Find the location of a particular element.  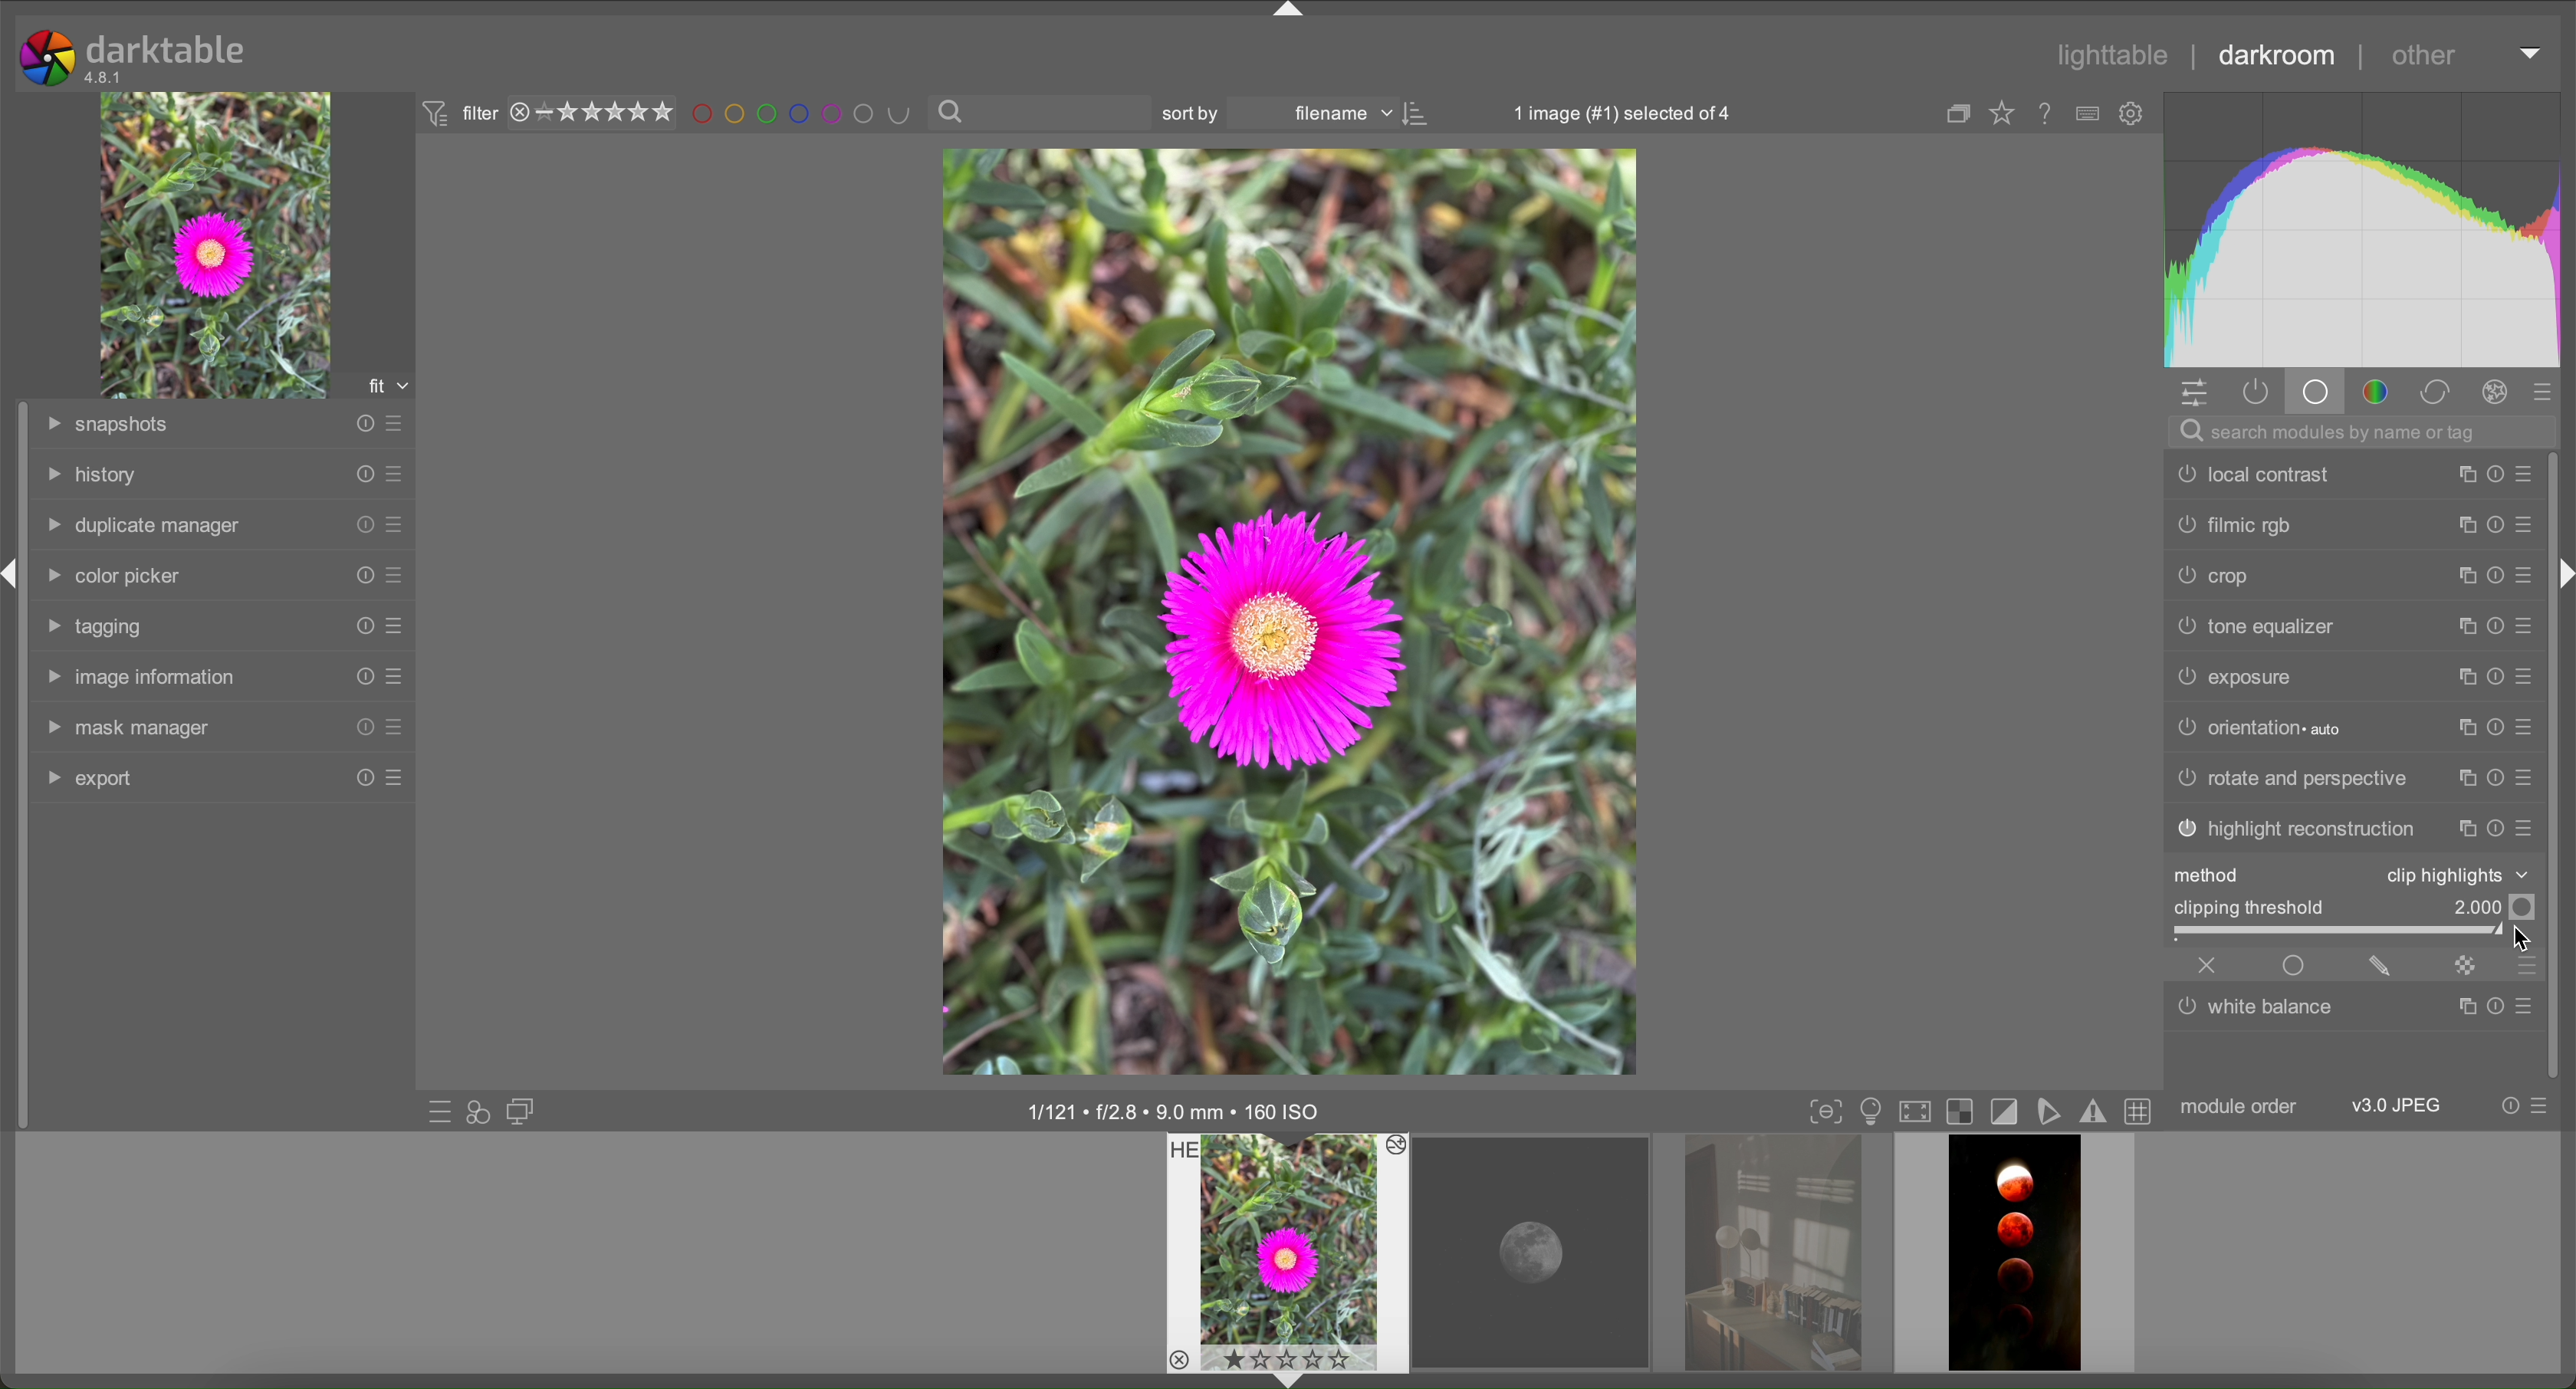

active modules is located at coordinates (2255, 392).